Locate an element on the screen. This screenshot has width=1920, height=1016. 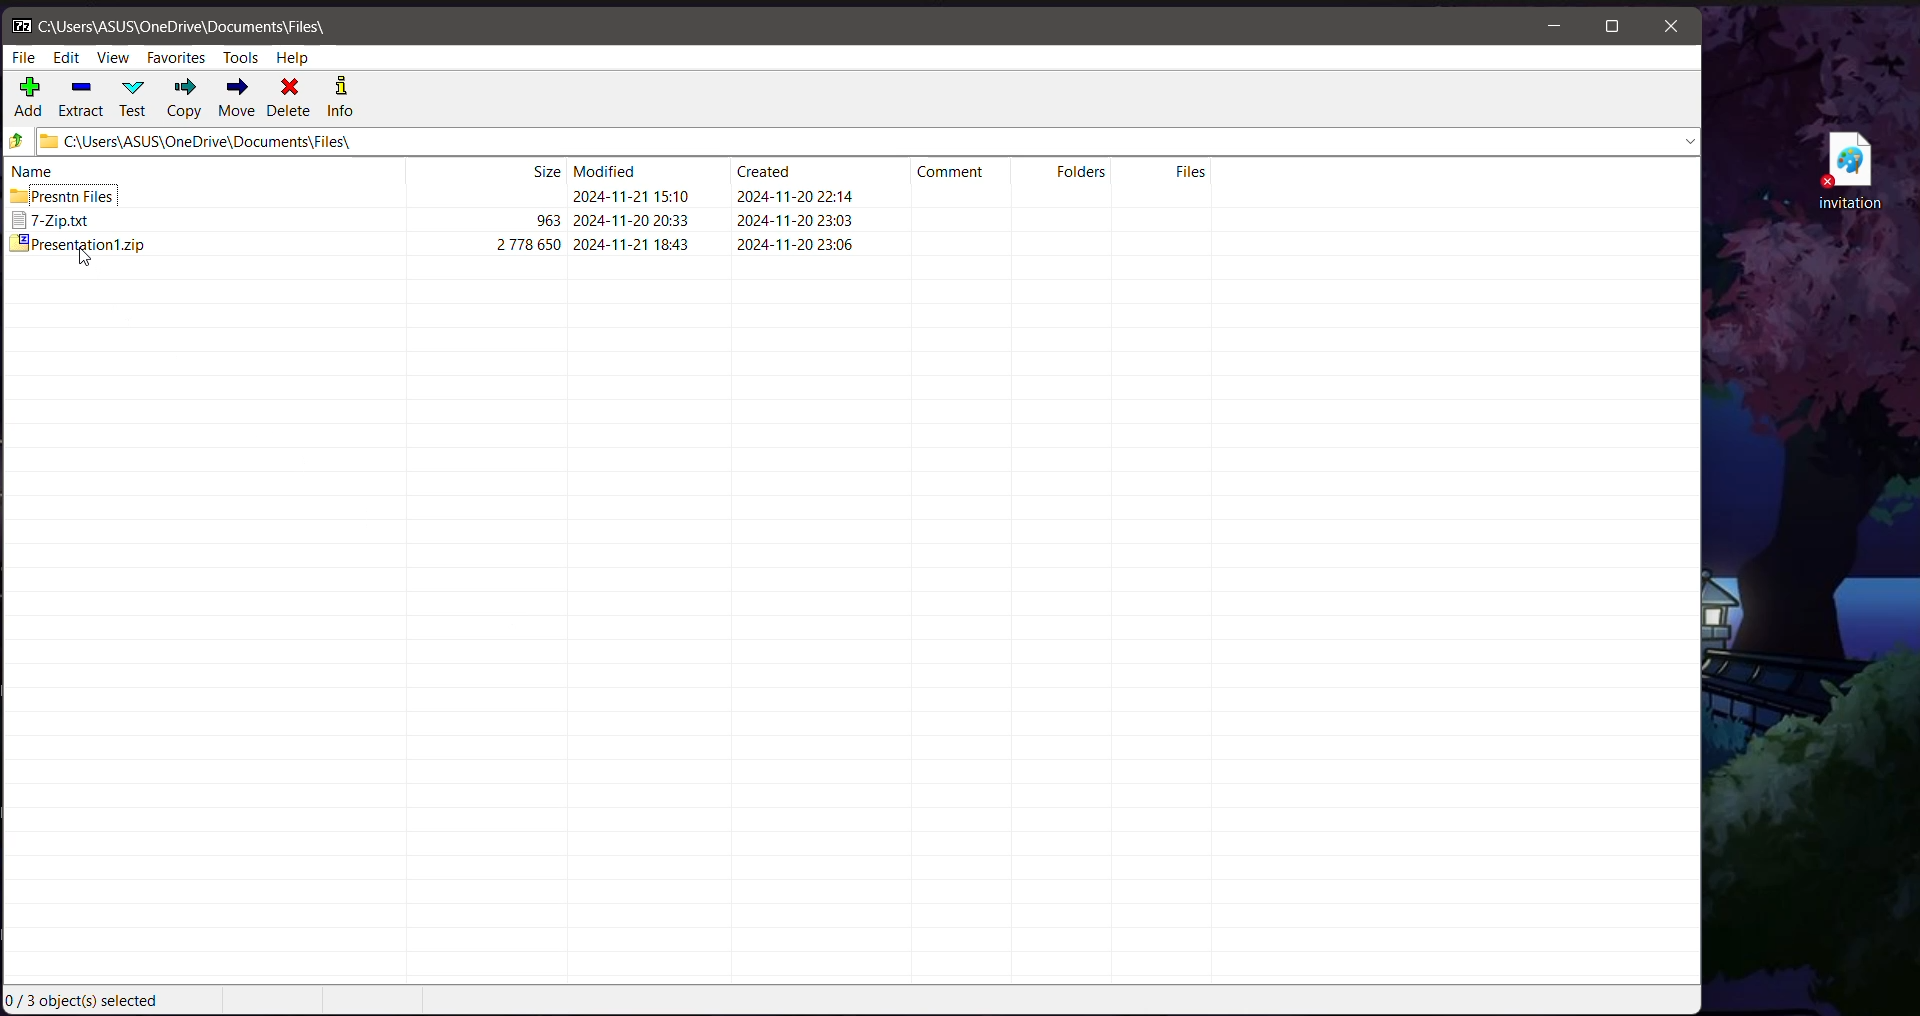
Test is located at coordinates (135, 97).